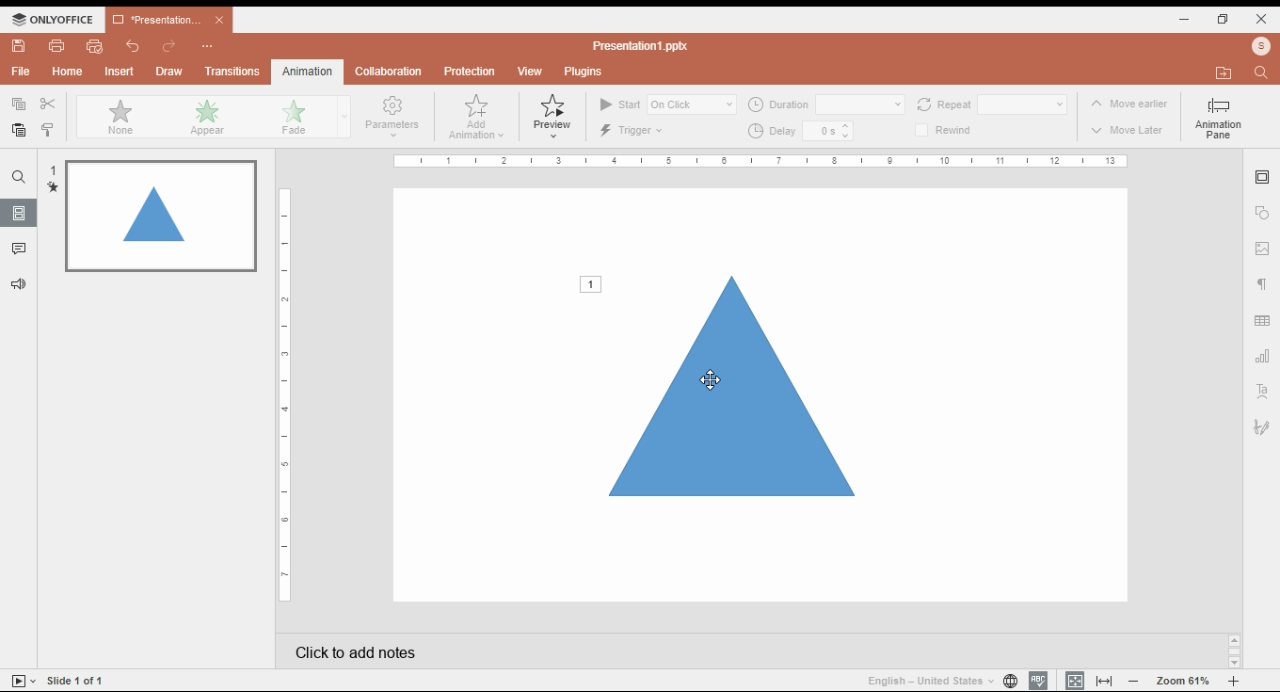 This screenshot has width=1280, height=692. Describe the element at coordinates (1218, 120) in the screenshot. I see `animation pane` at that location.